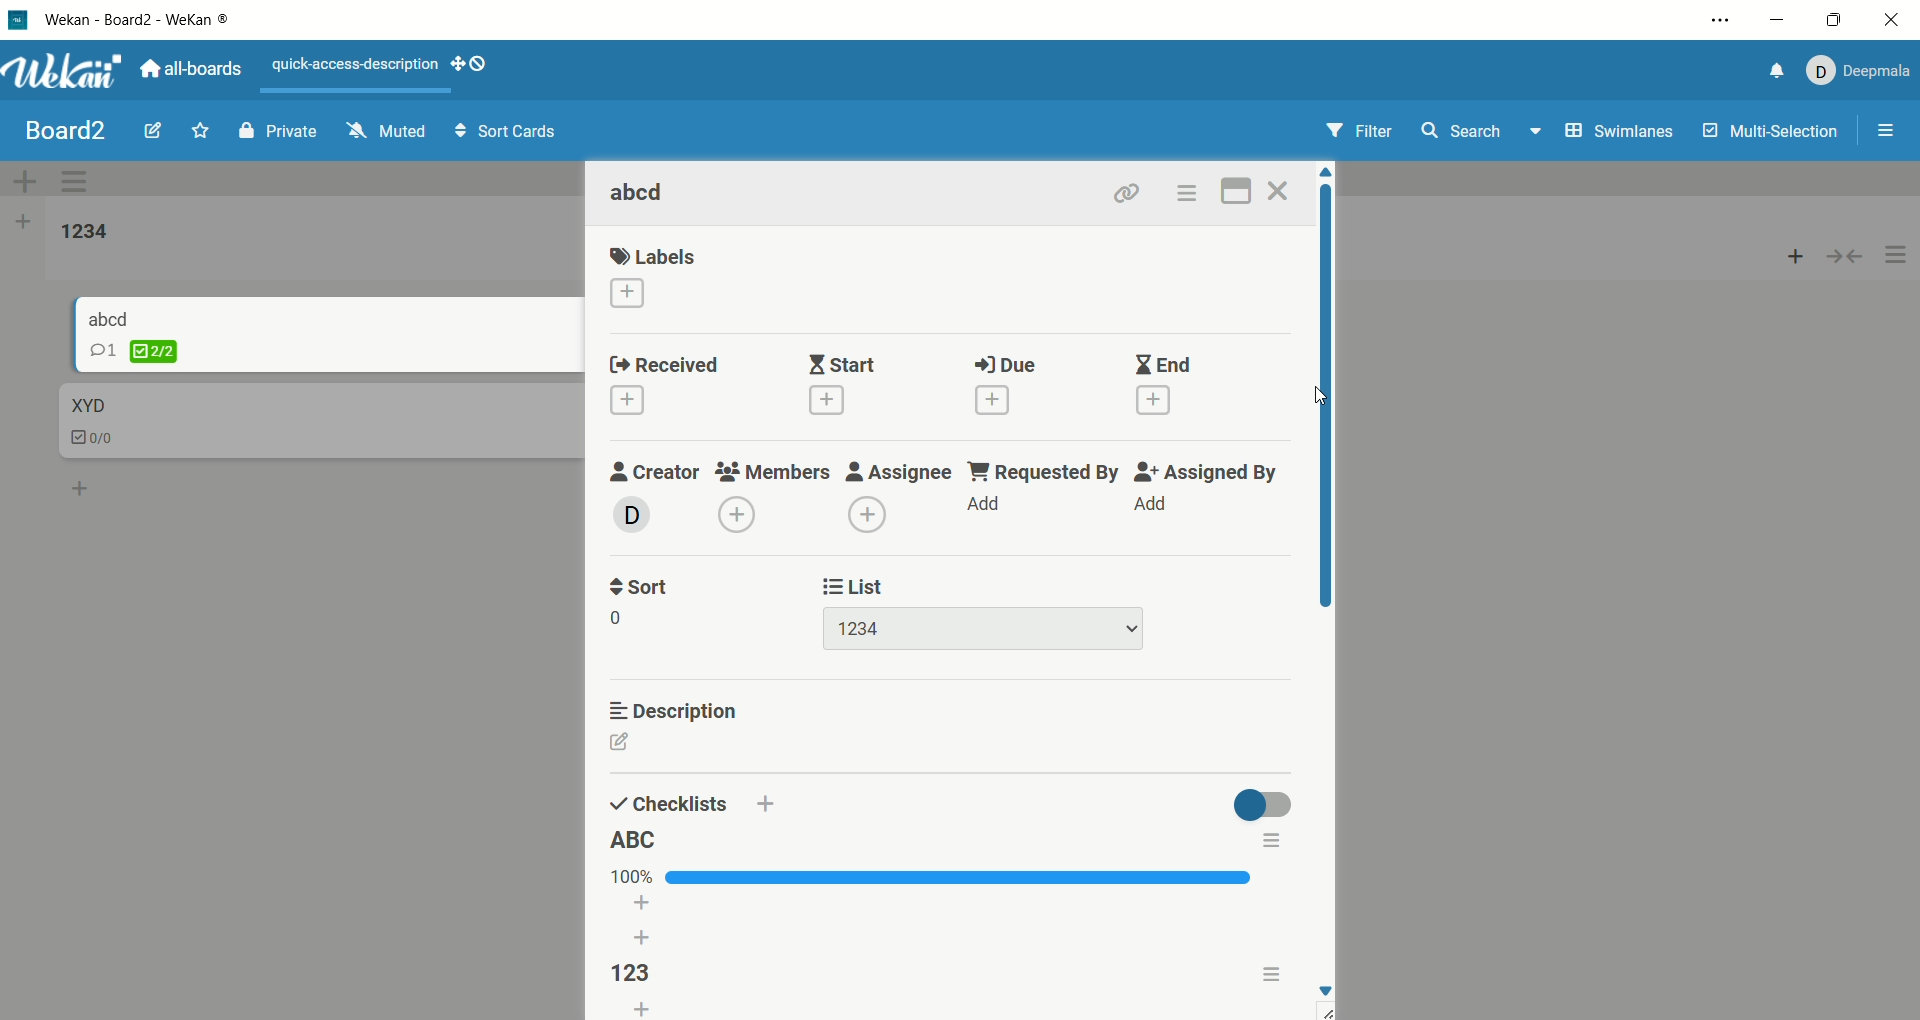 This screenshot has height=1020, width=1920. I want to click on add, so click(1152, 503).